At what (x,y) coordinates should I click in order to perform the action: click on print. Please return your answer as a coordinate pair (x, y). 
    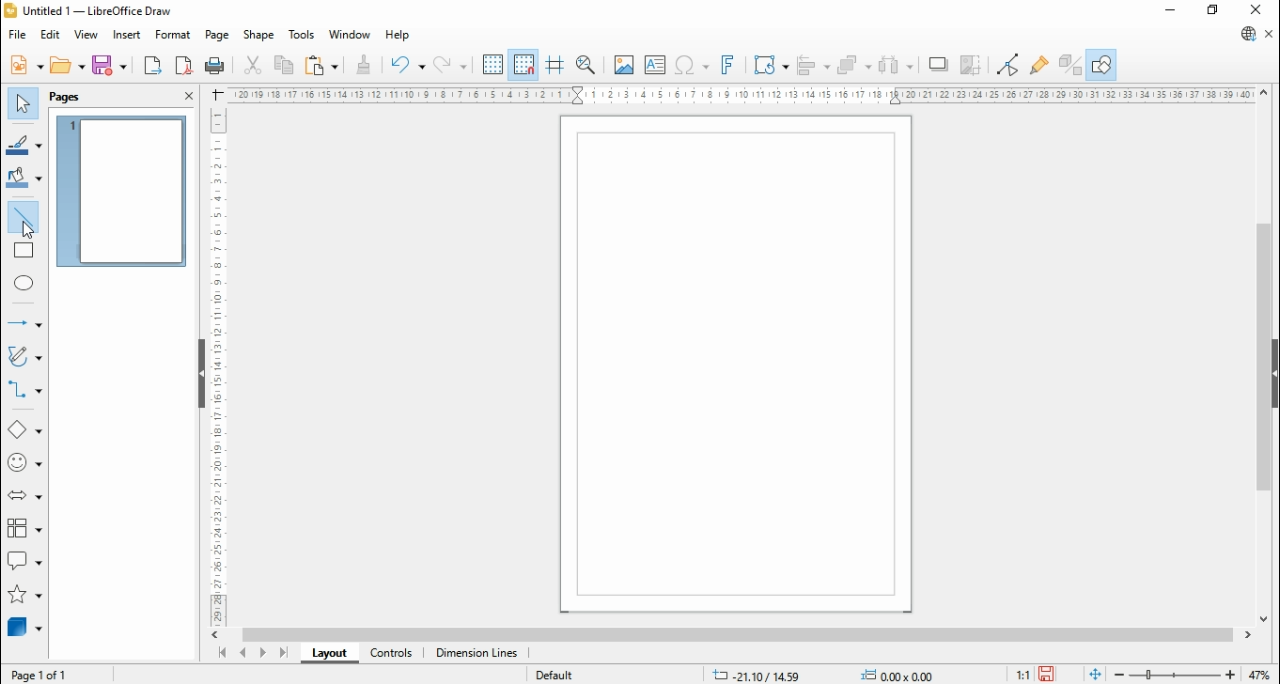
    Looking at the image, I should click on (218, 67).